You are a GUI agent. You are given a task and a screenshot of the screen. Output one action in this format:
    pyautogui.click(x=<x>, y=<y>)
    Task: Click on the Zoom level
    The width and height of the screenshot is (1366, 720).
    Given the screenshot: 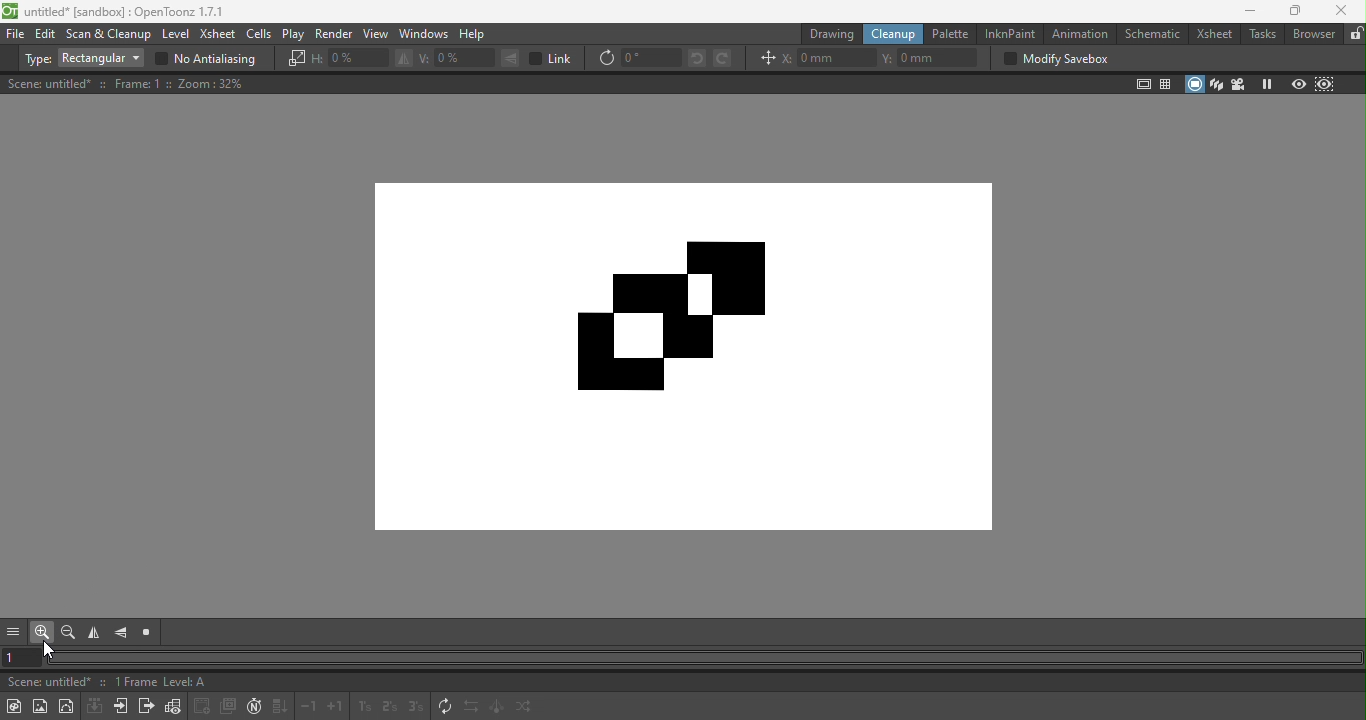 What is the action you would take?
    pyautogui.click(x=212, y=84)
    